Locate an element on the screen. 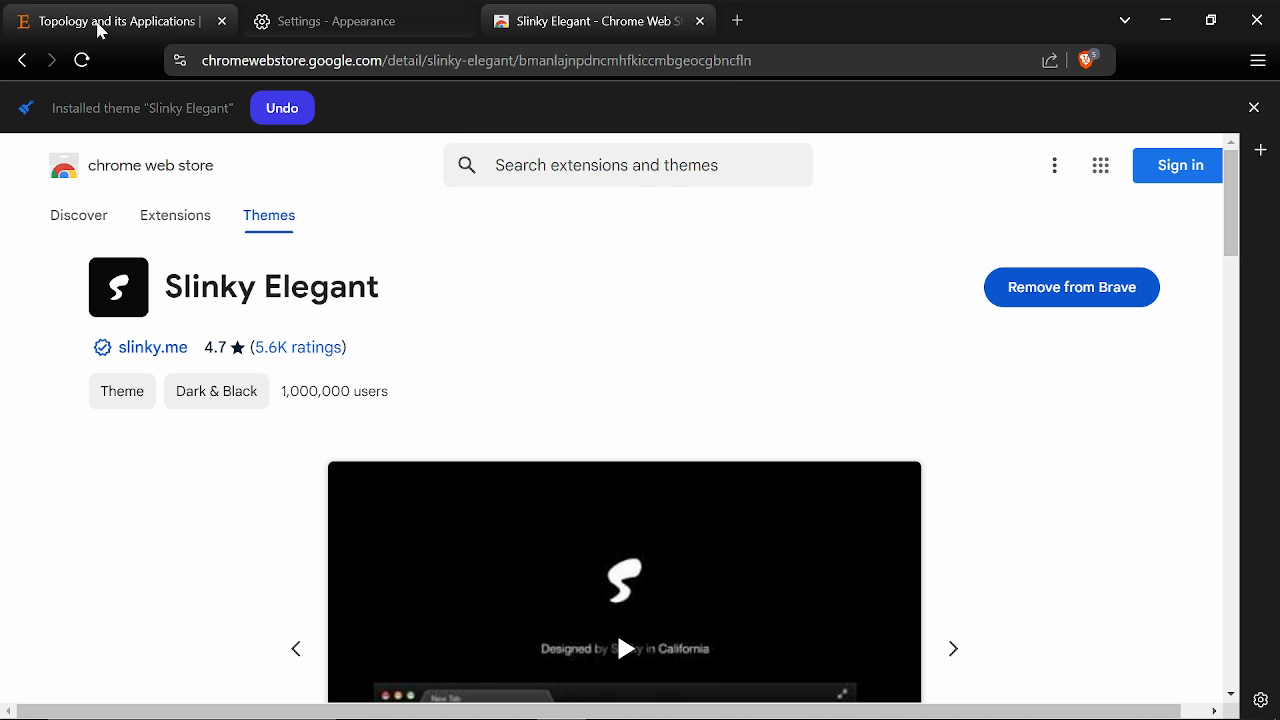 This screenshot has width=1280, height=720. Theme name is located at coordinates (236, 288).